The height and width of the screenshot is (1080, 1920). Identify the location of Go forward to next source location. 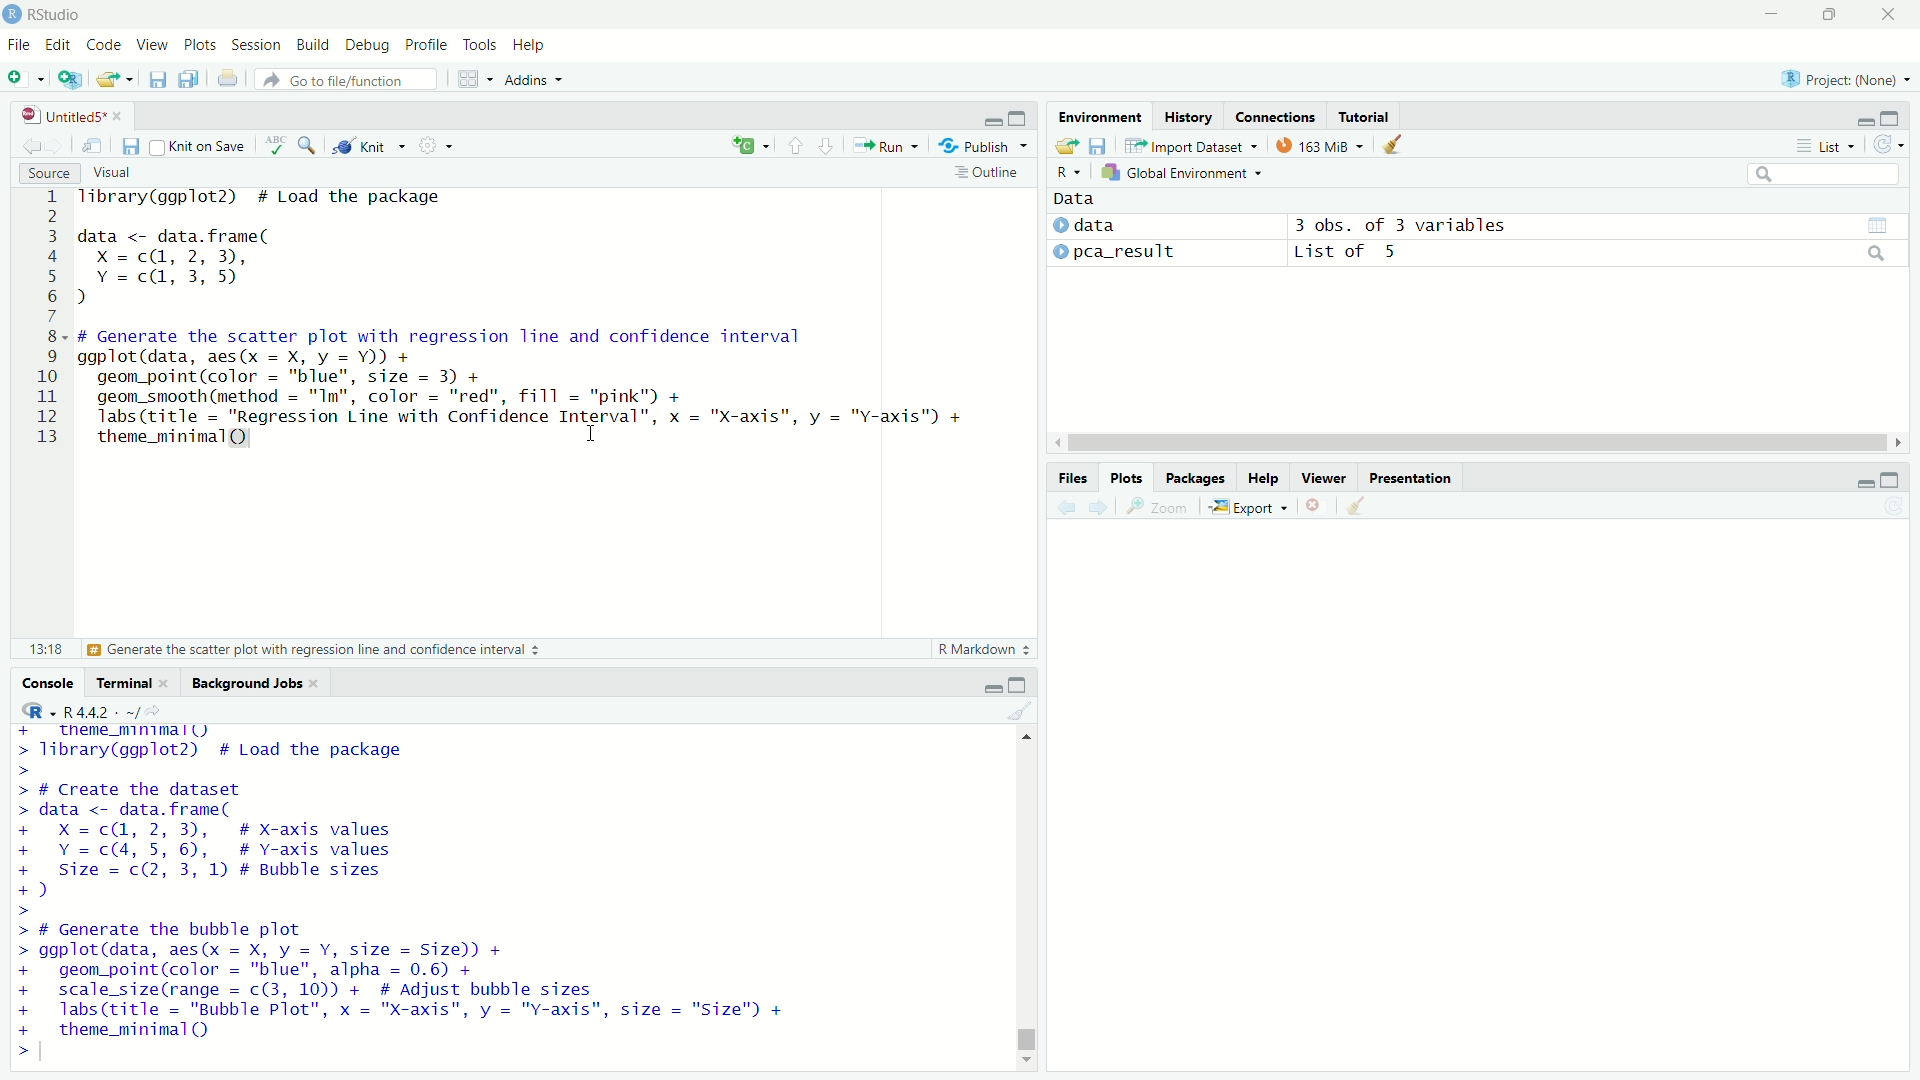
(56, 146).